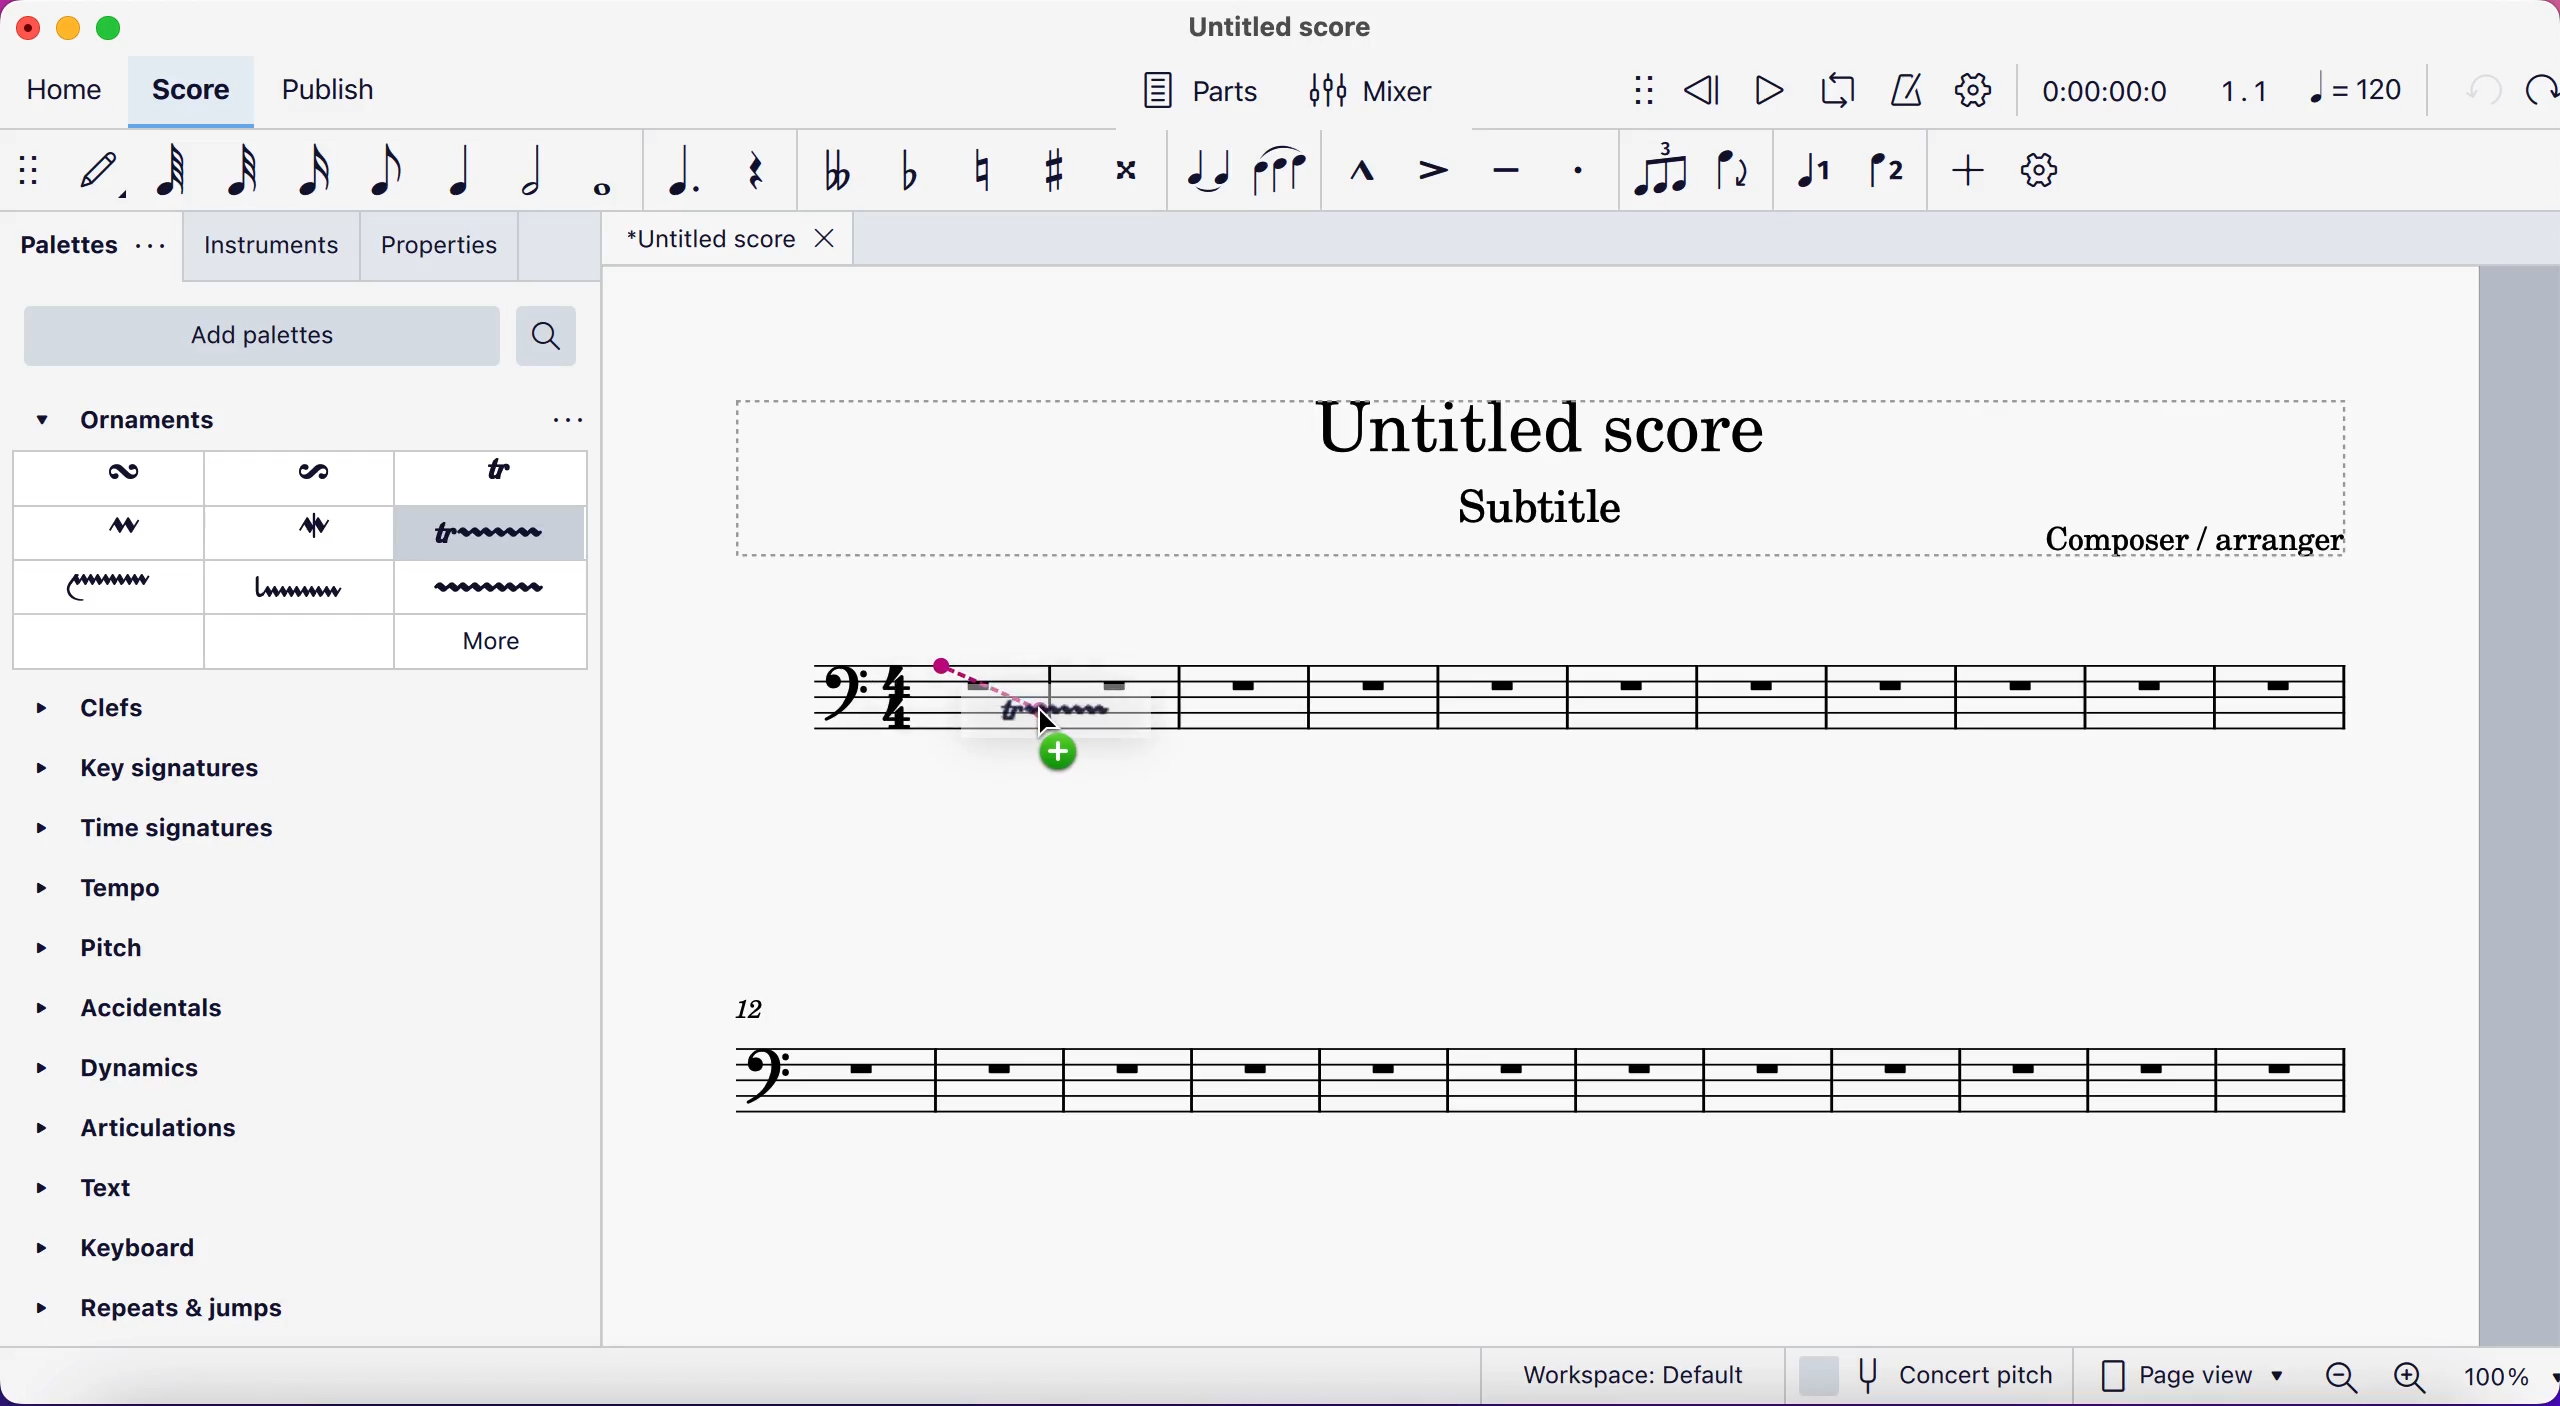  Describe the element at coordinates (2339, 1377) in the screenshot. I see `zoom out` at that location.